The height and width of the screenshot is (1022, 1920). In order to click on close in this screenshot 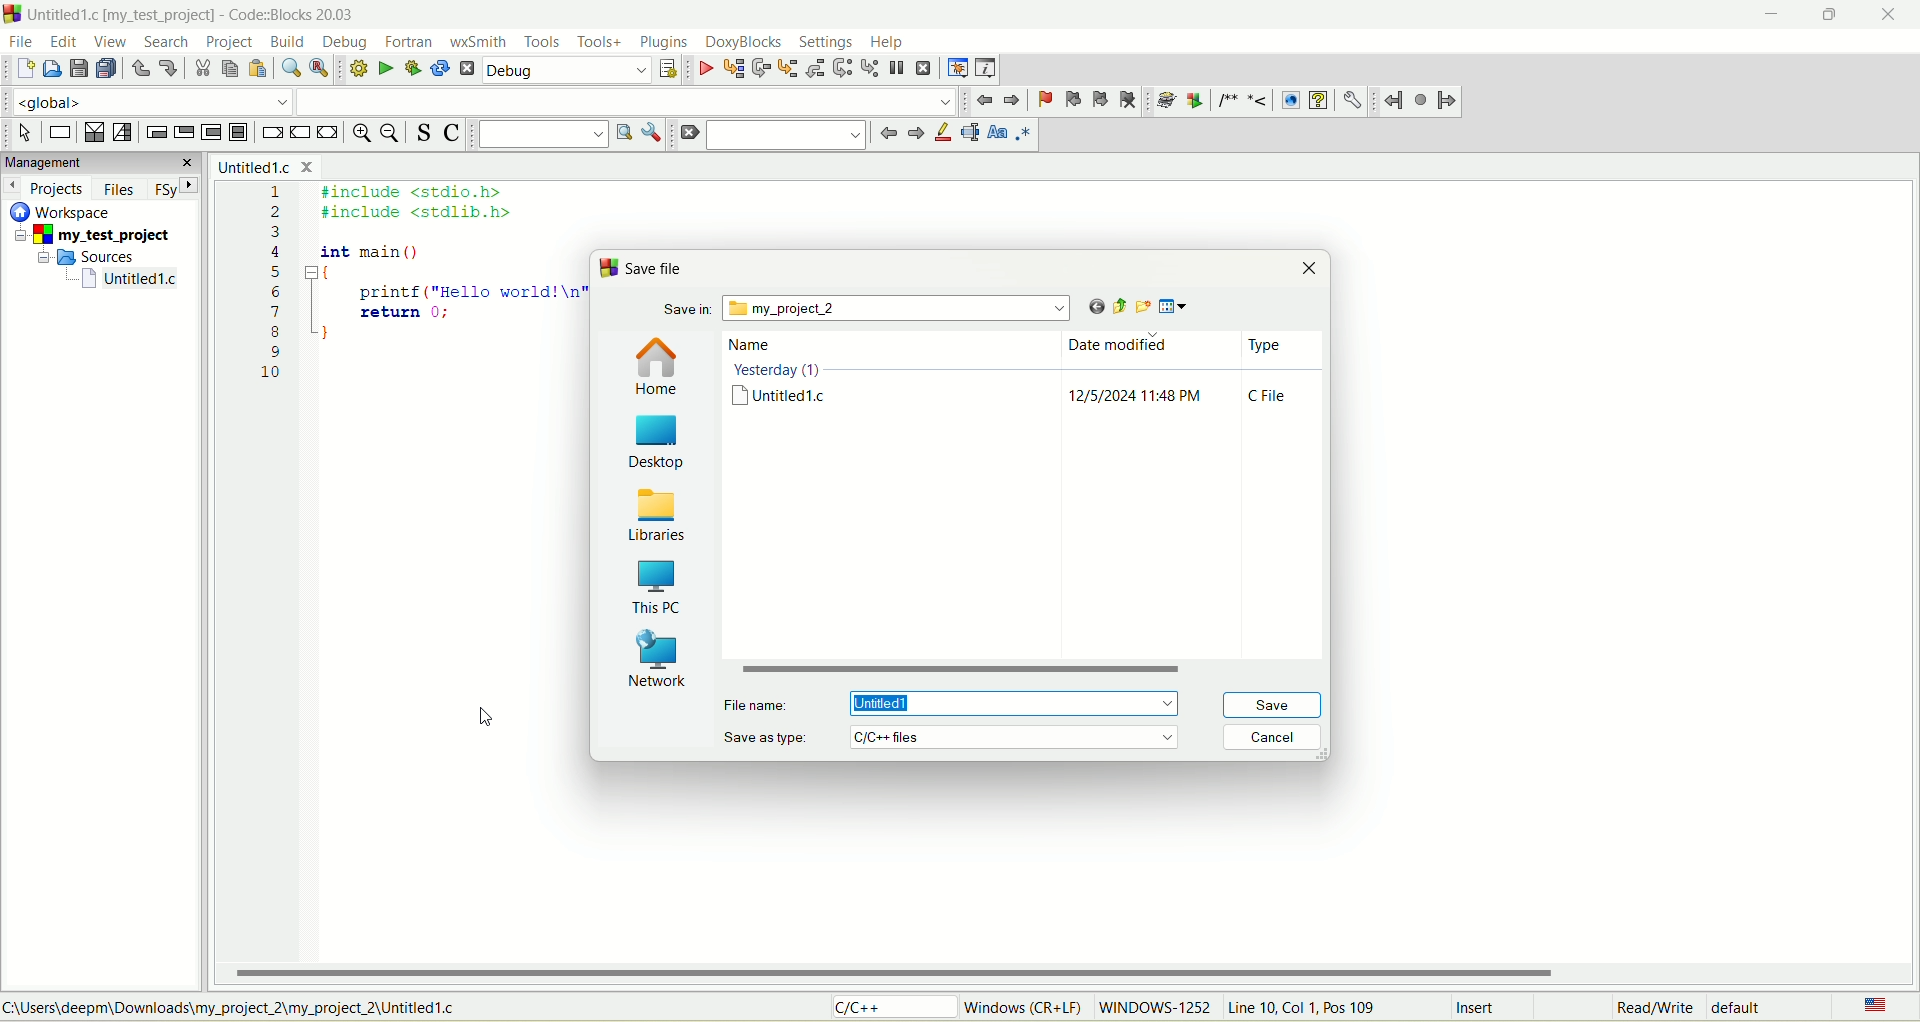, I will do `click(1894, 15)`.